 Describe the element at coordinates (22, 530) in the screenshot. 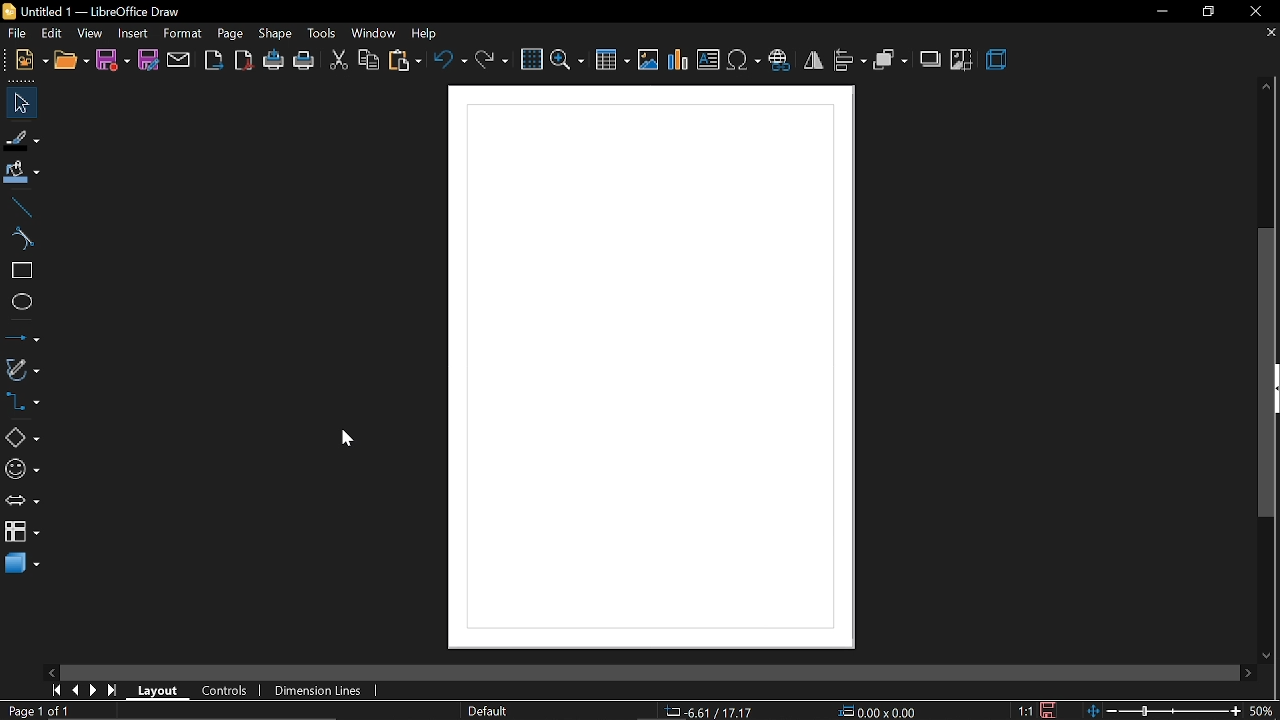

I see `flowchart` at that location.